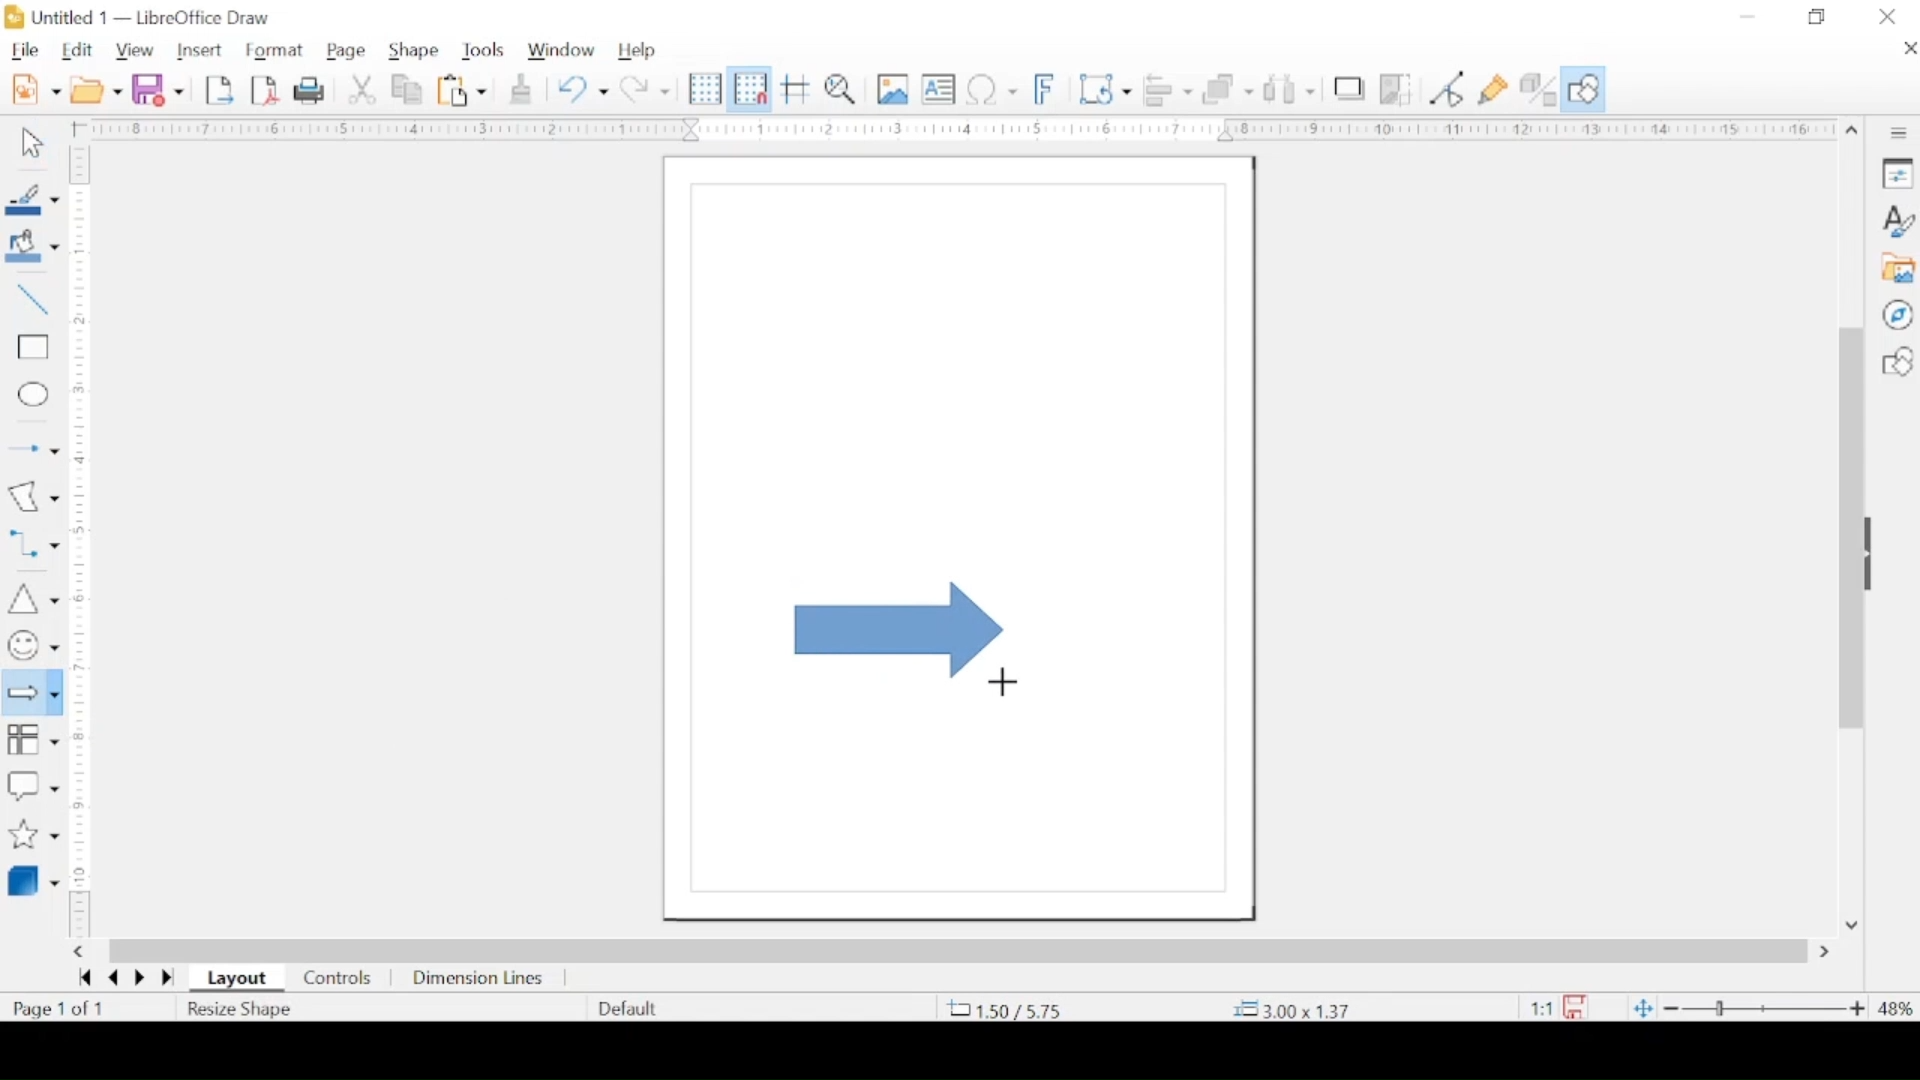 The height and width of the screenshot is (1080, 1920). Describe the element at coordinates (1853, 132) in the screenshot. I see `scroll up arrow` at that location.